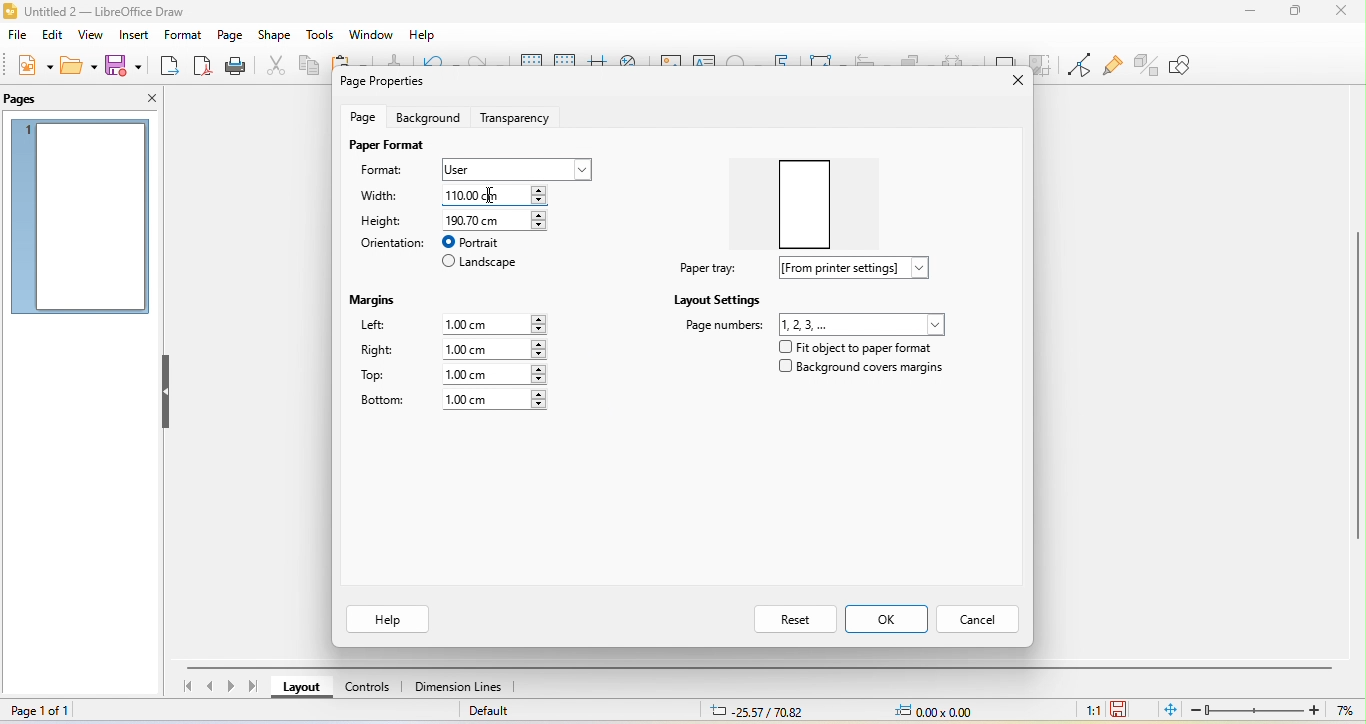 The image size is (1366, 724). What do you see at coordinates (122, 10) in the screenshot?
I see `title` at bounding box center [122, 10].